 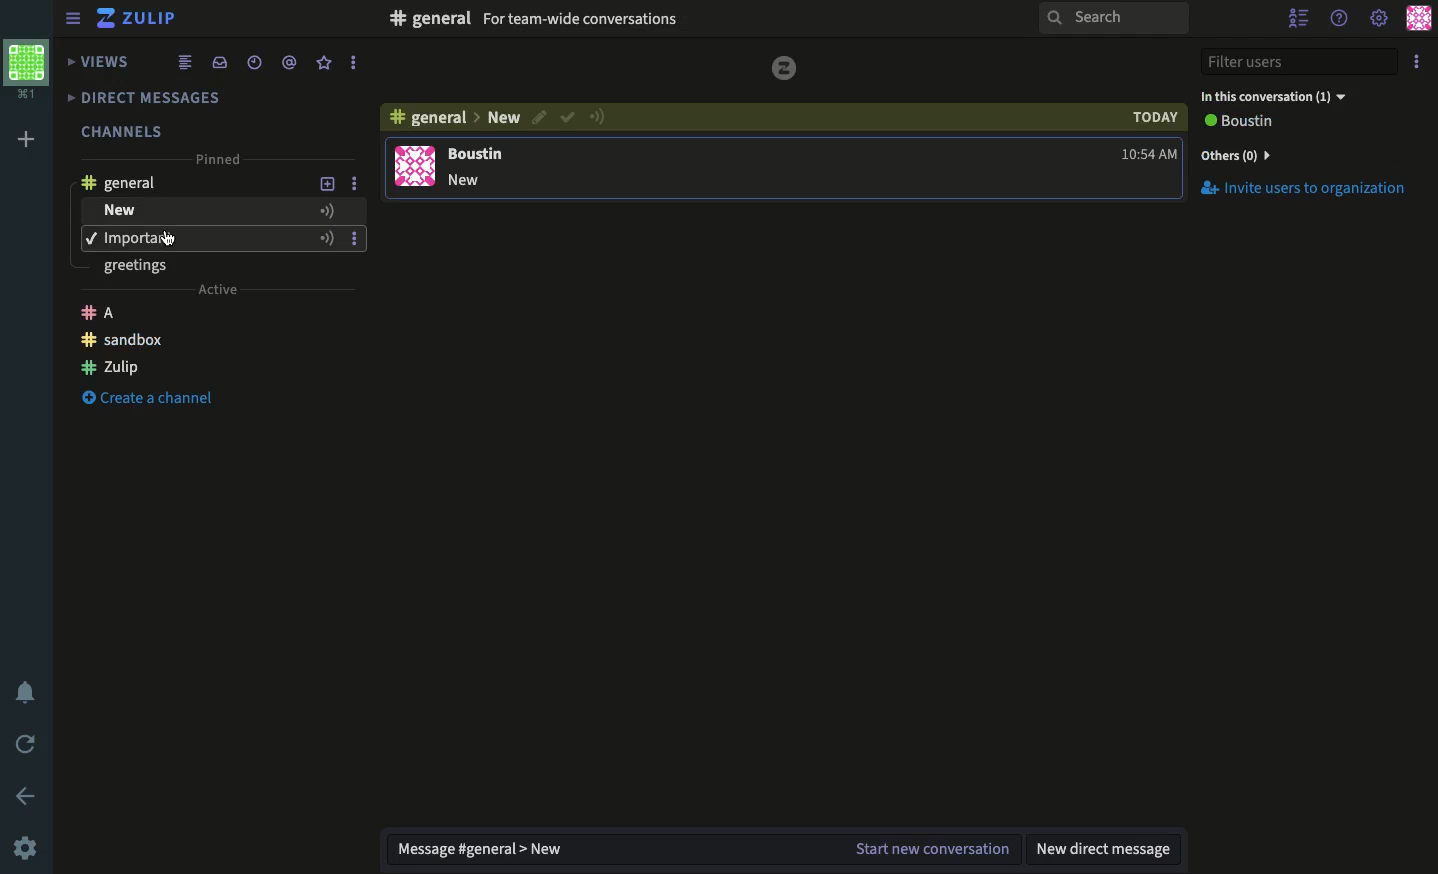 I want to click on Menu, so click(x=74, y=17).